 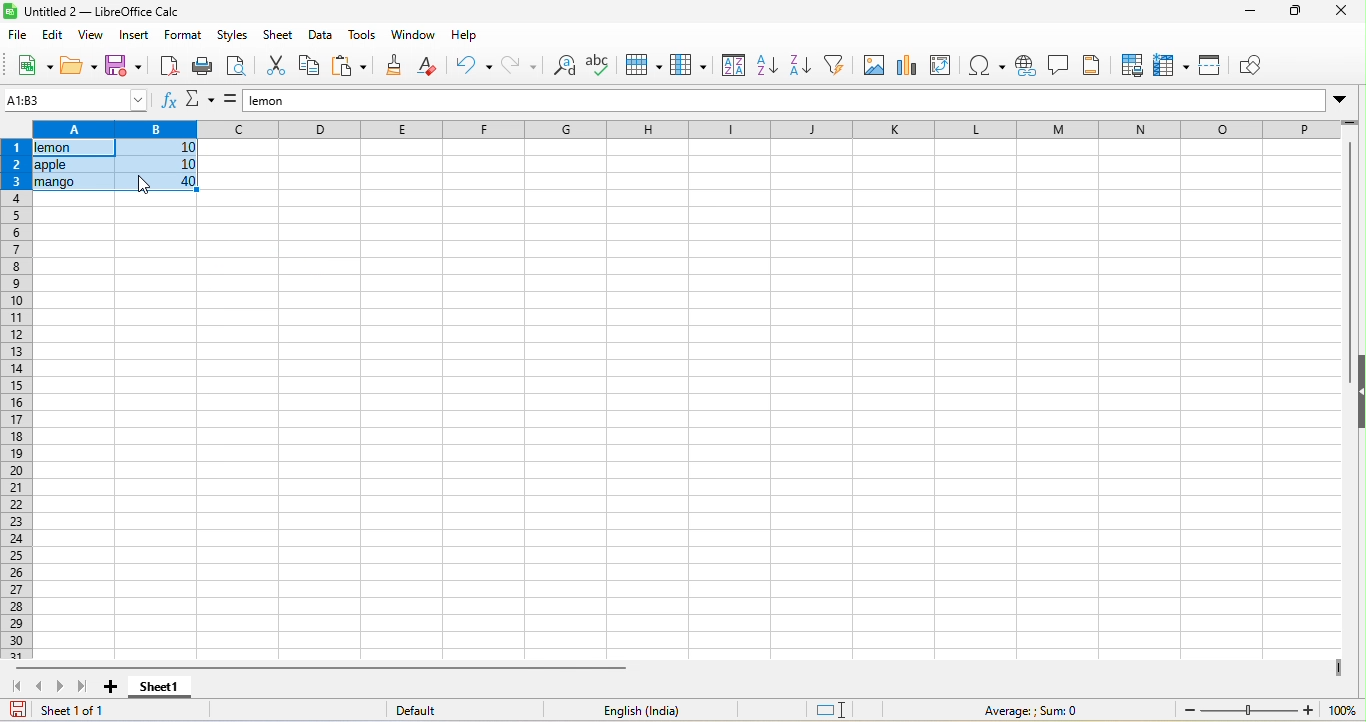 I want to click on pivot table, so click(x=941, y=67).